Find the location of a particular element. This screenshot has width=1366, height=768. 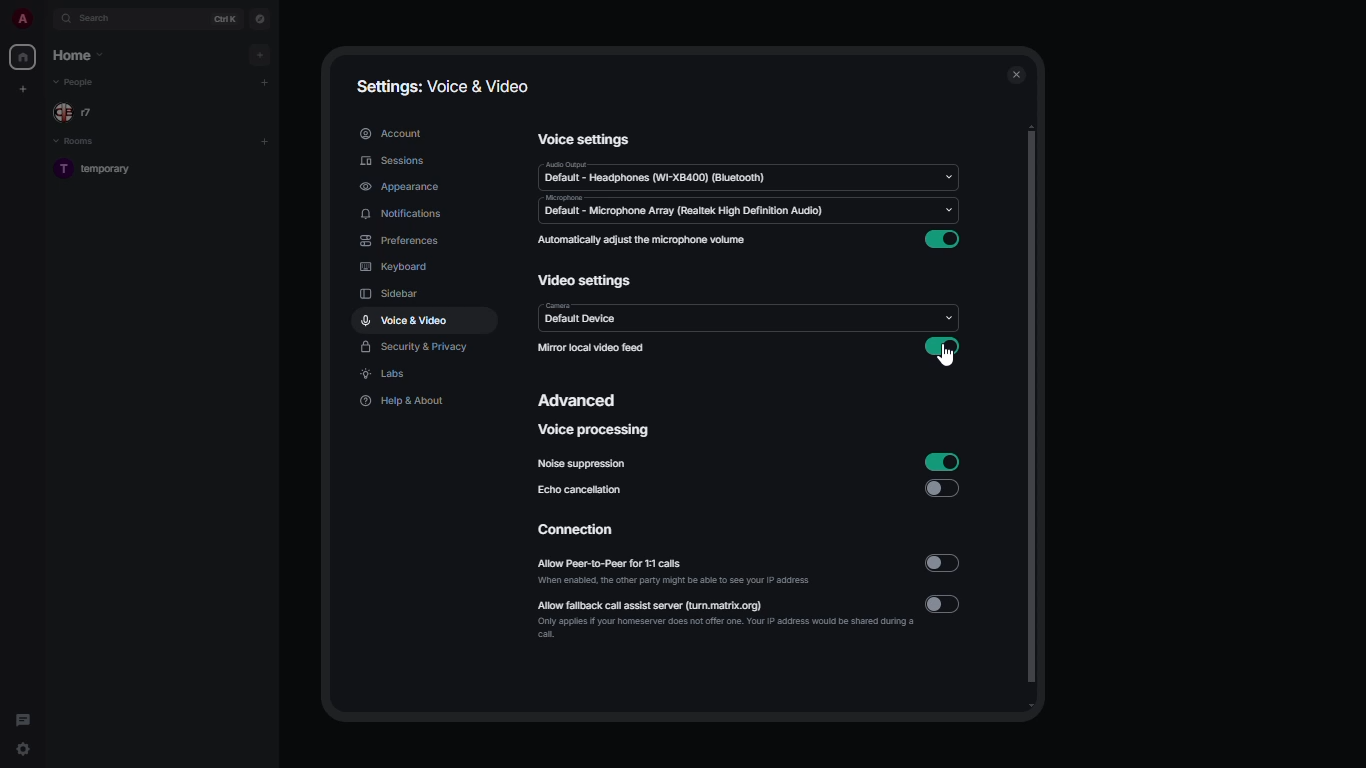

disabled is located at coordinates (941, 487).